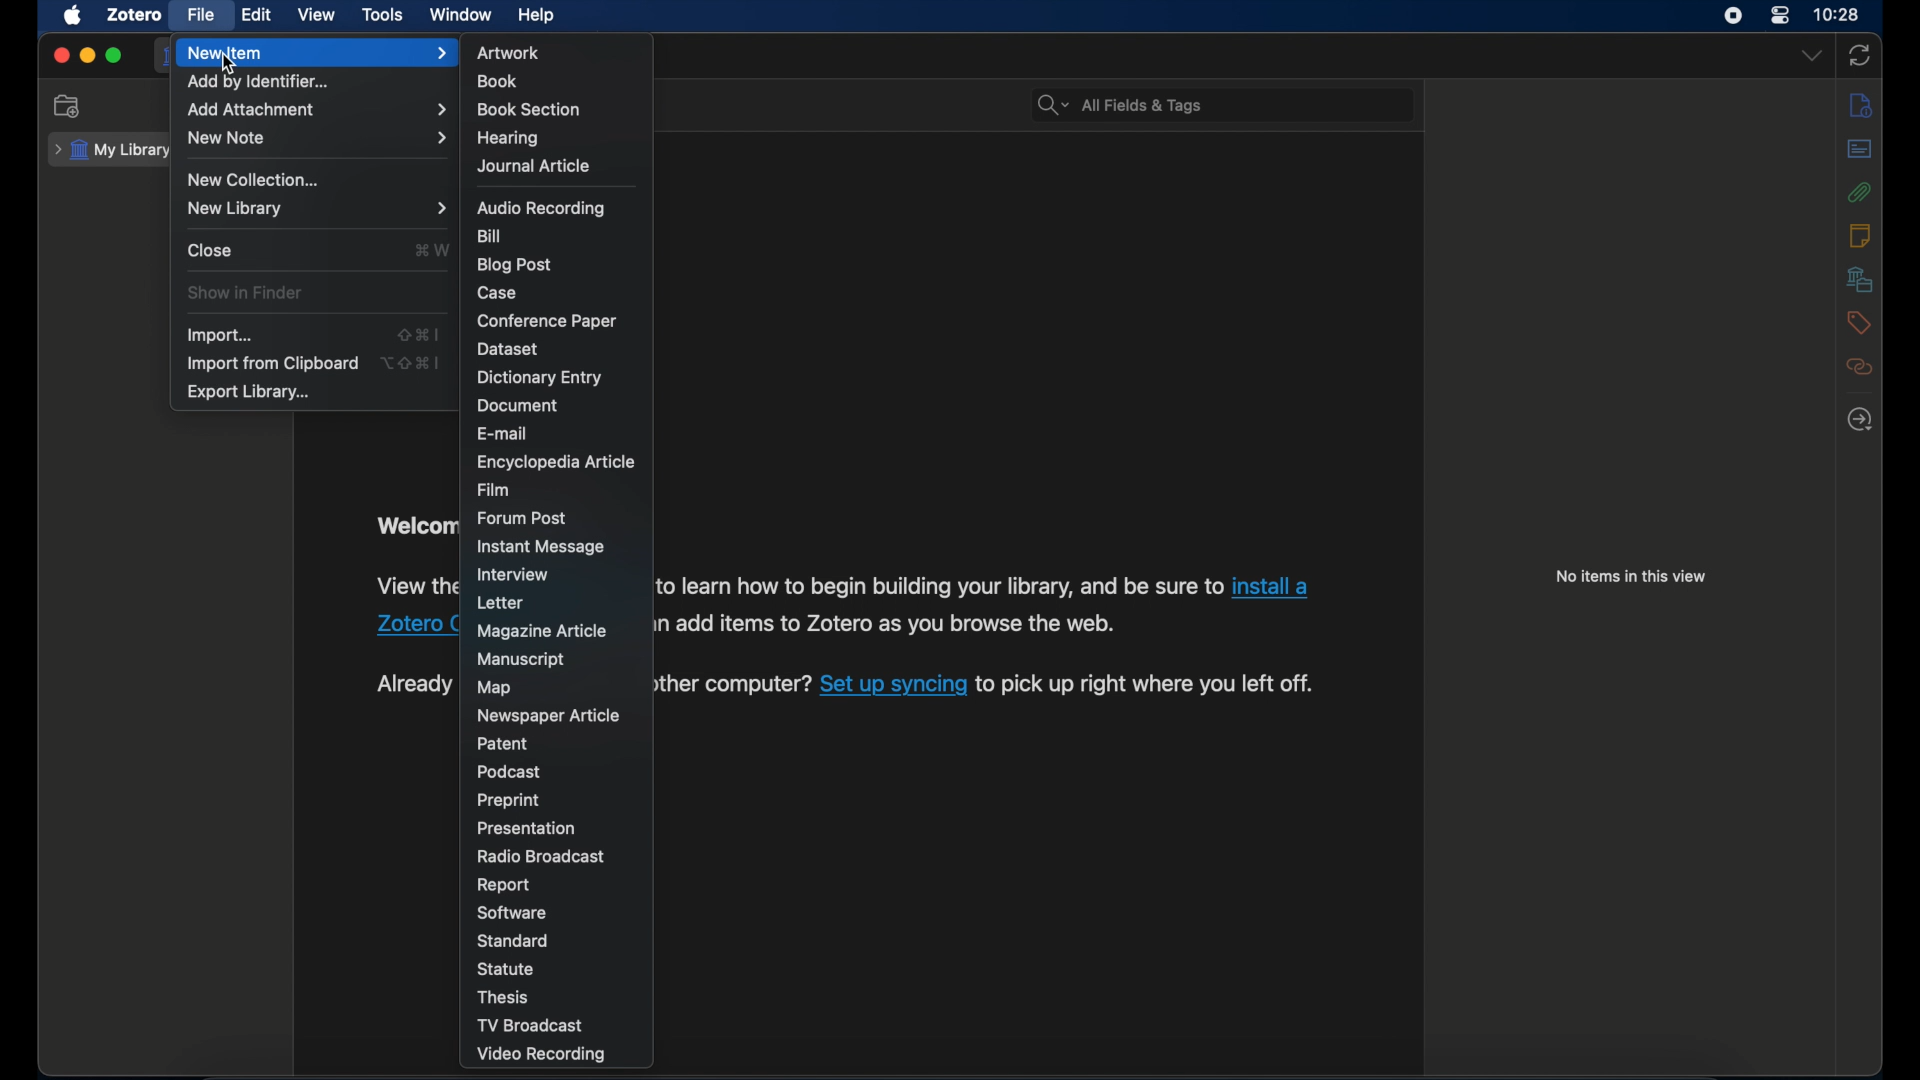  What do you see at coordinates (114, 56) in the screenshot?
I see `maximize` at bounding box center [114, 56].